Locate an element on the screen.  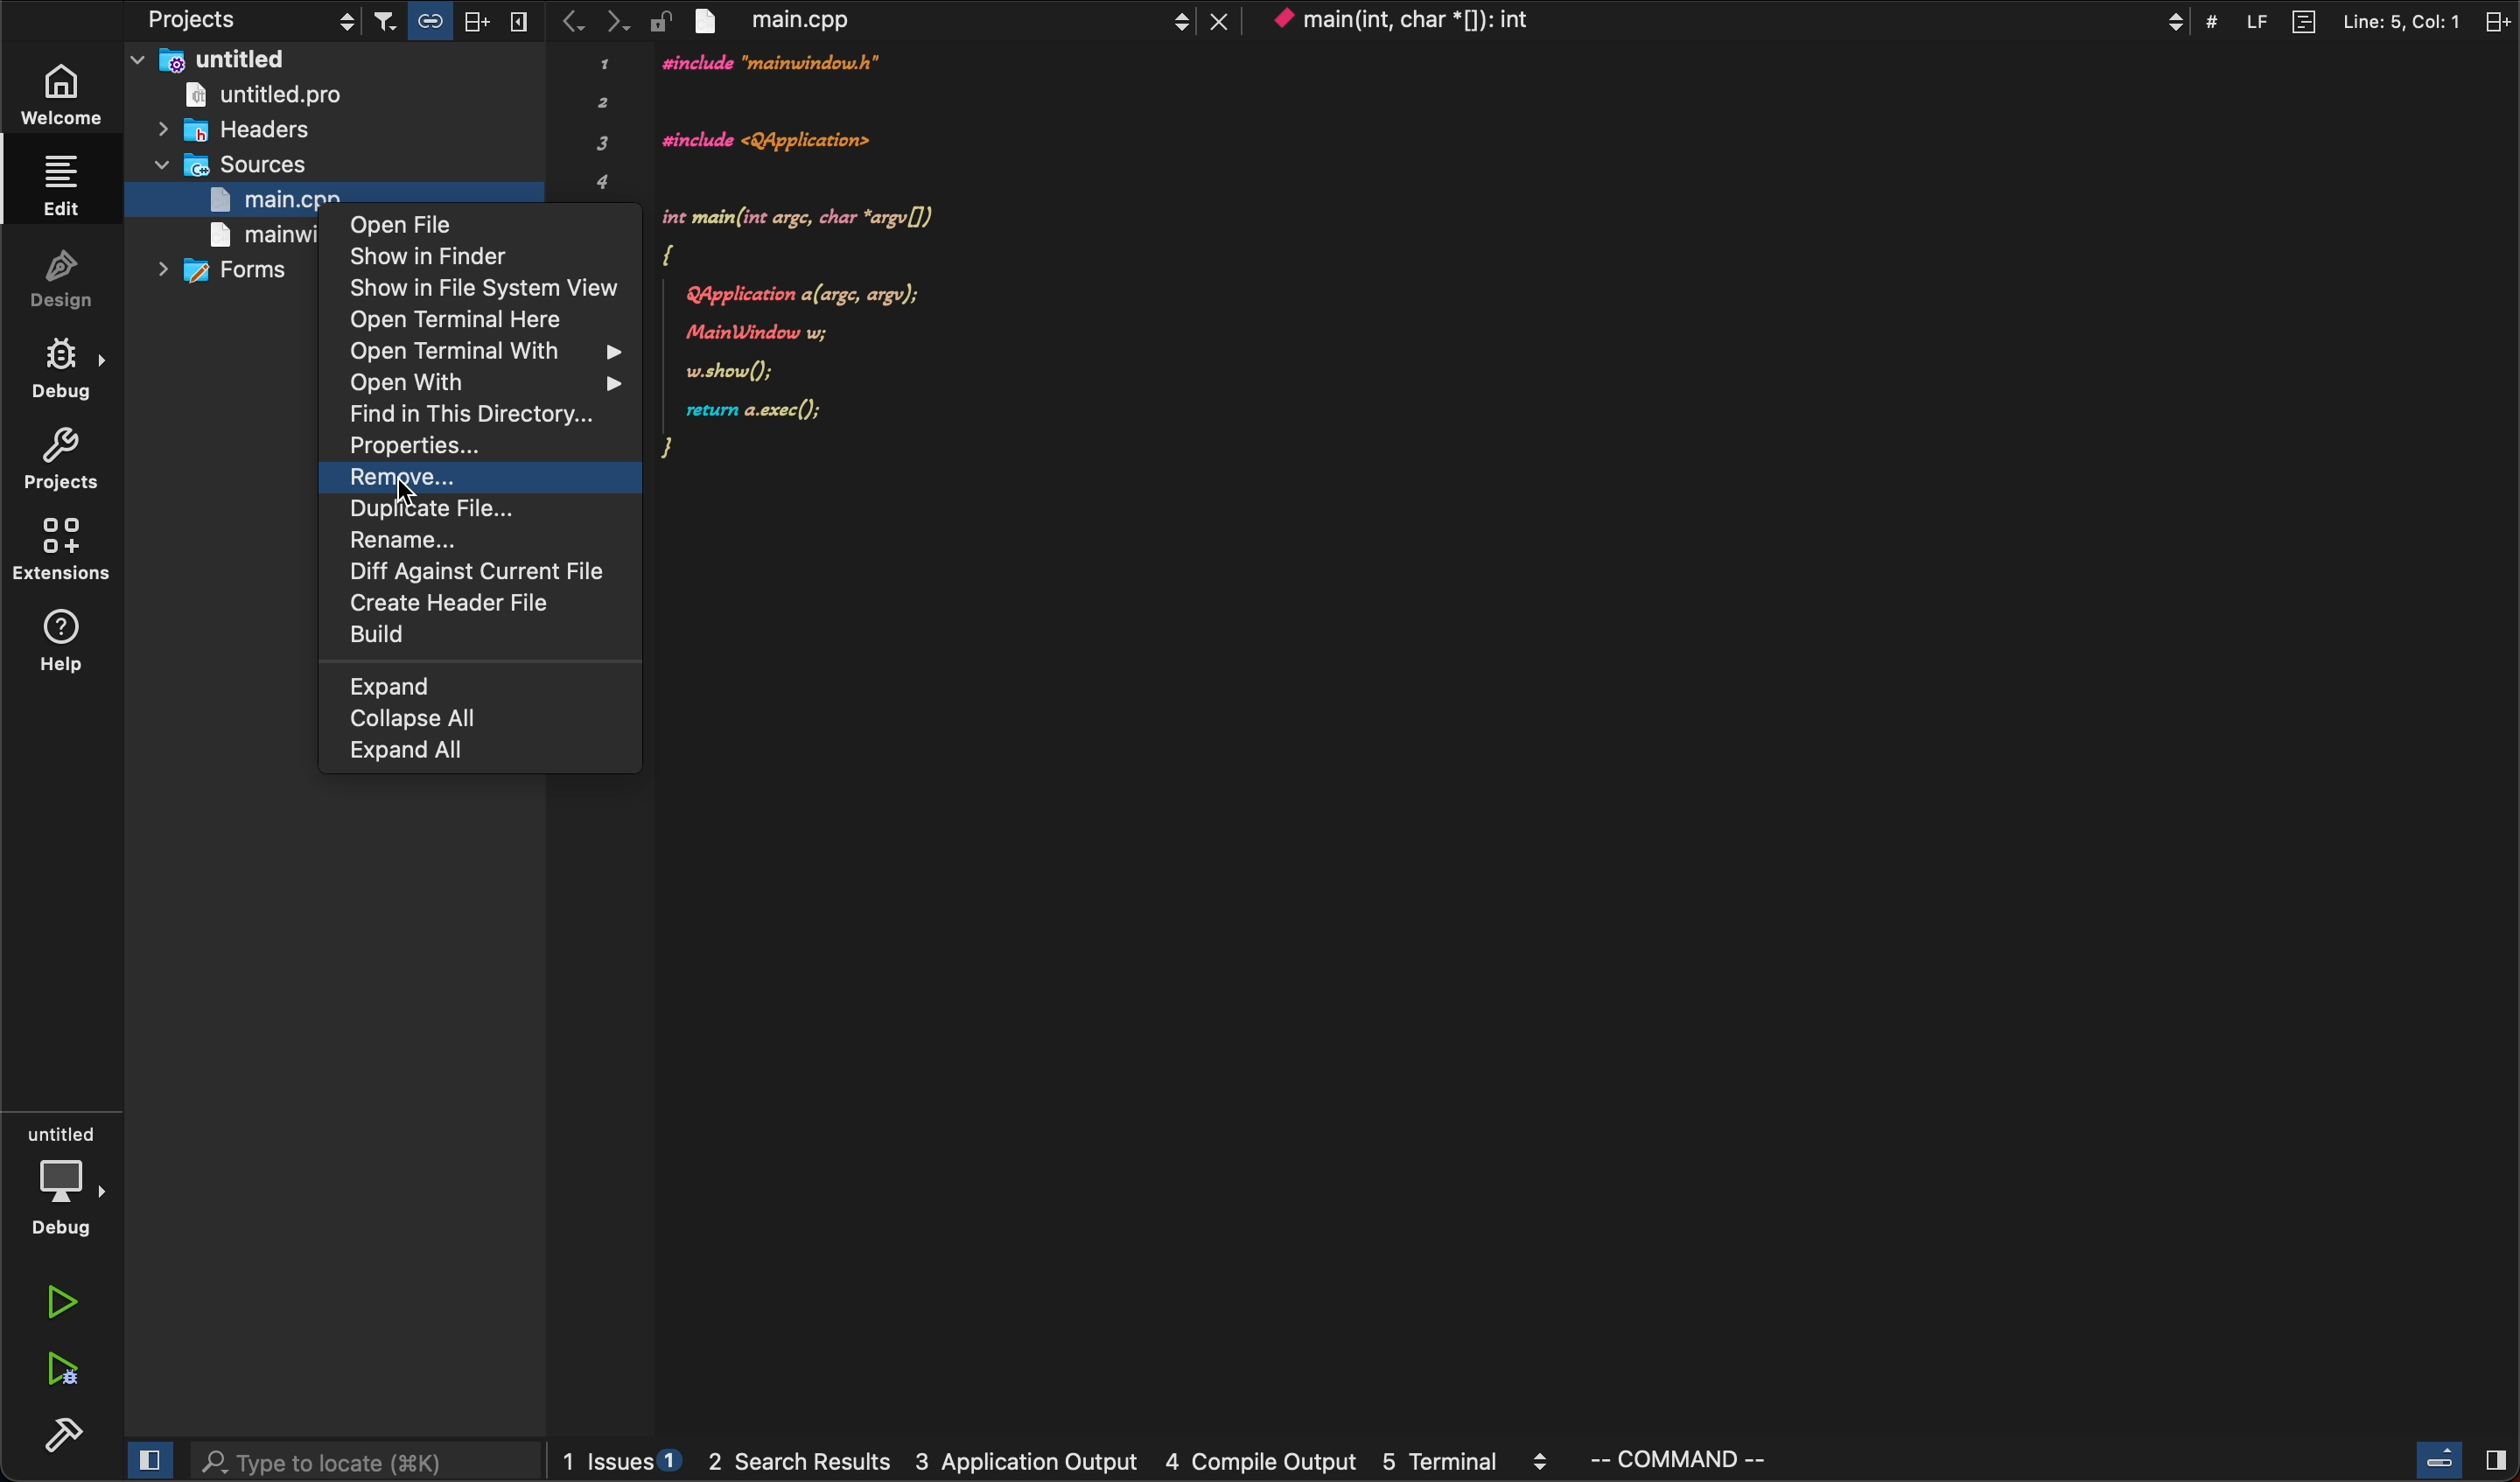
command is located at coordinates (1695, 1460).